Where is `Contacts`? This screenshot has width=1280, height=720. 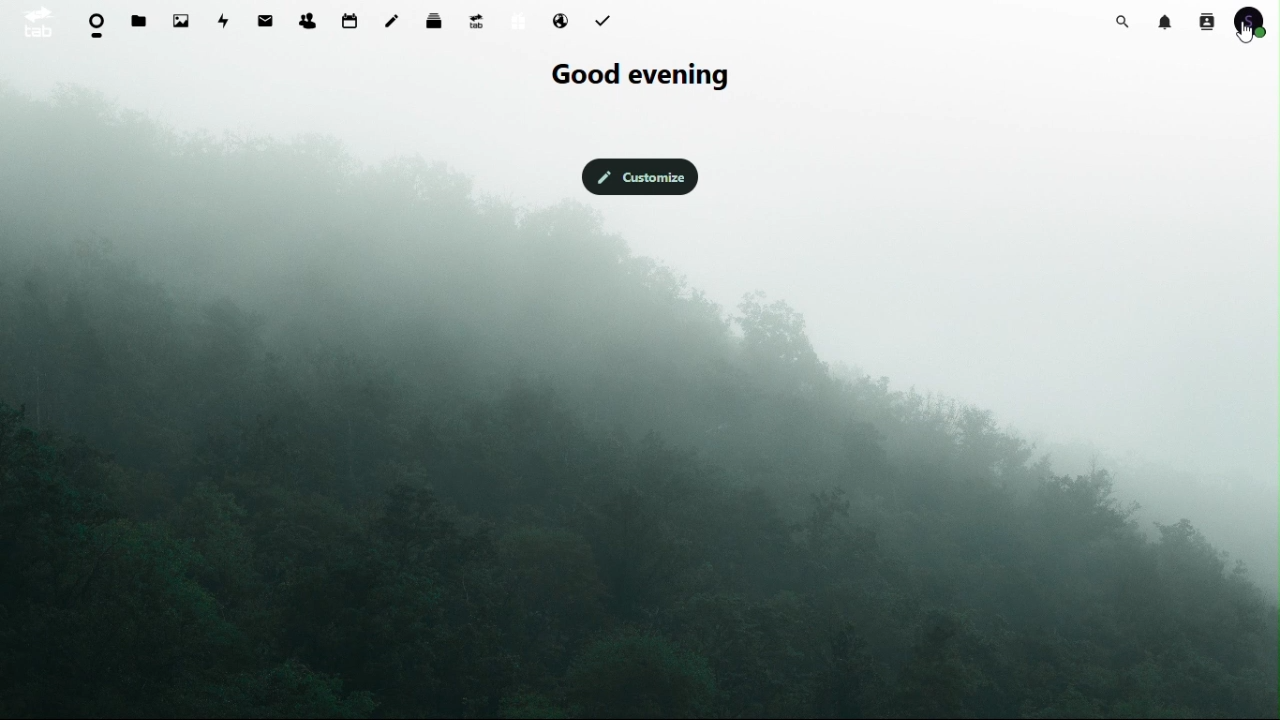
Contacts is located at coordinates (307, 17).